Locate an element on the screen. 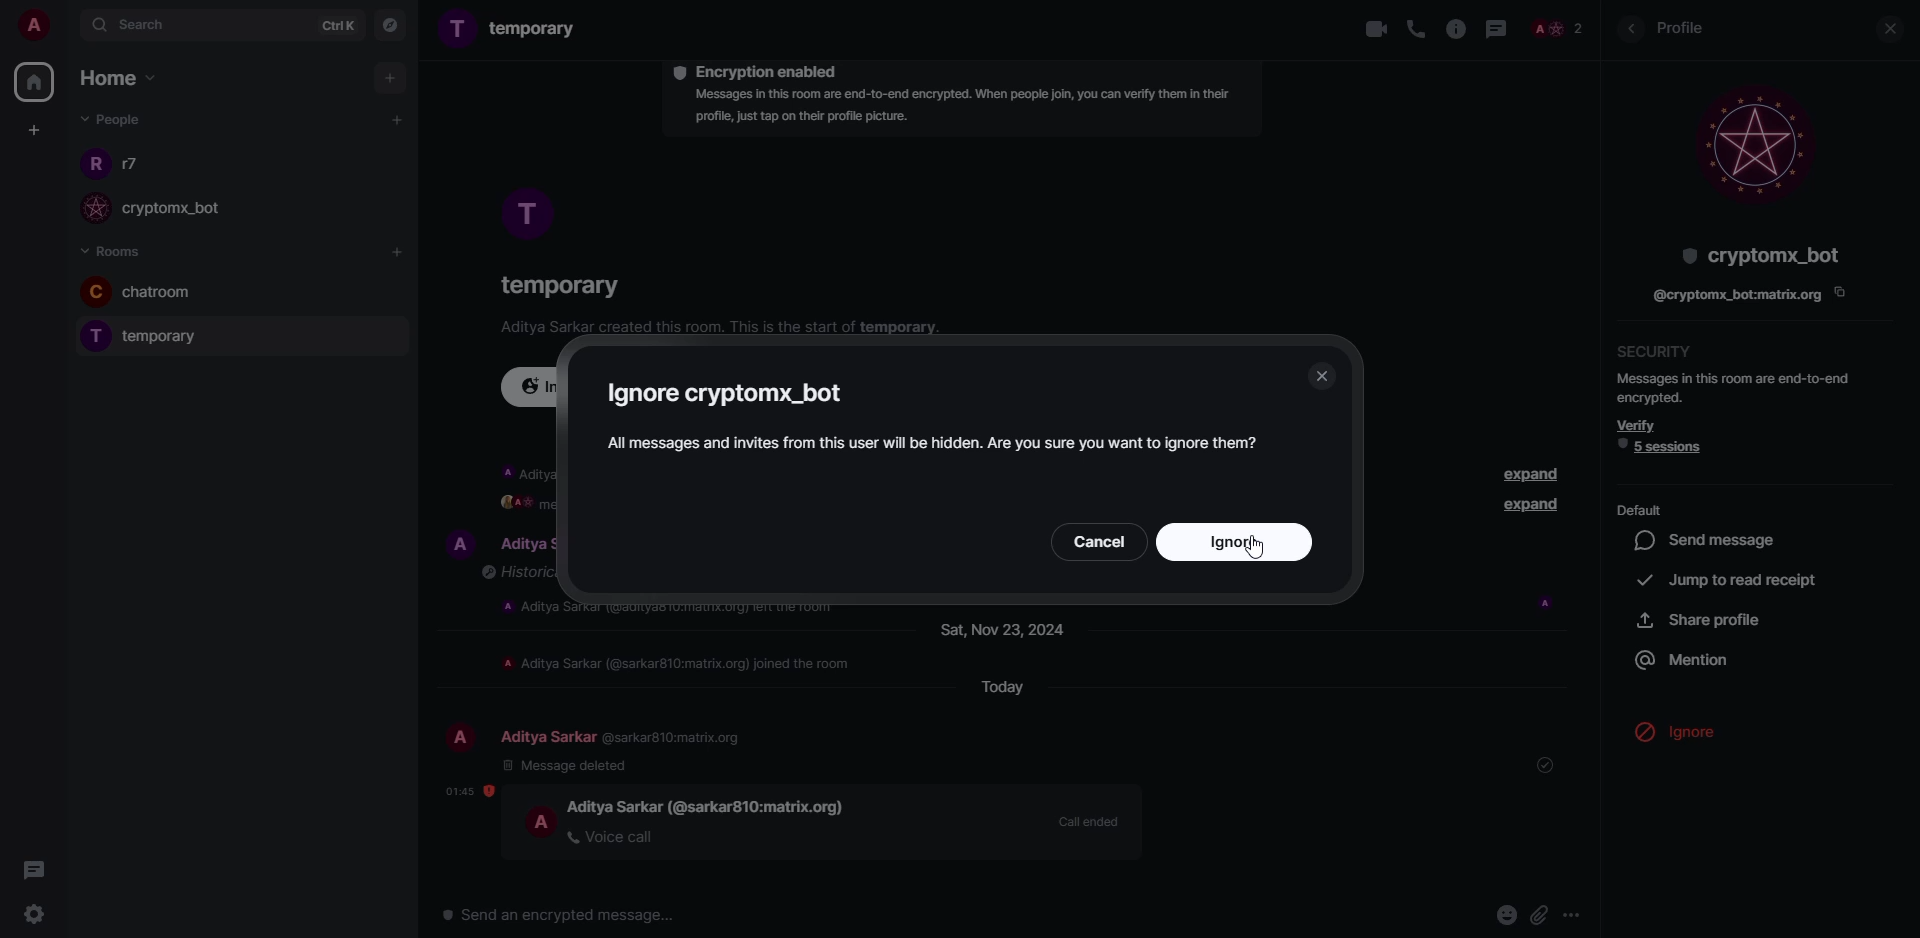  message deleted is located at coordinates (567, 765).